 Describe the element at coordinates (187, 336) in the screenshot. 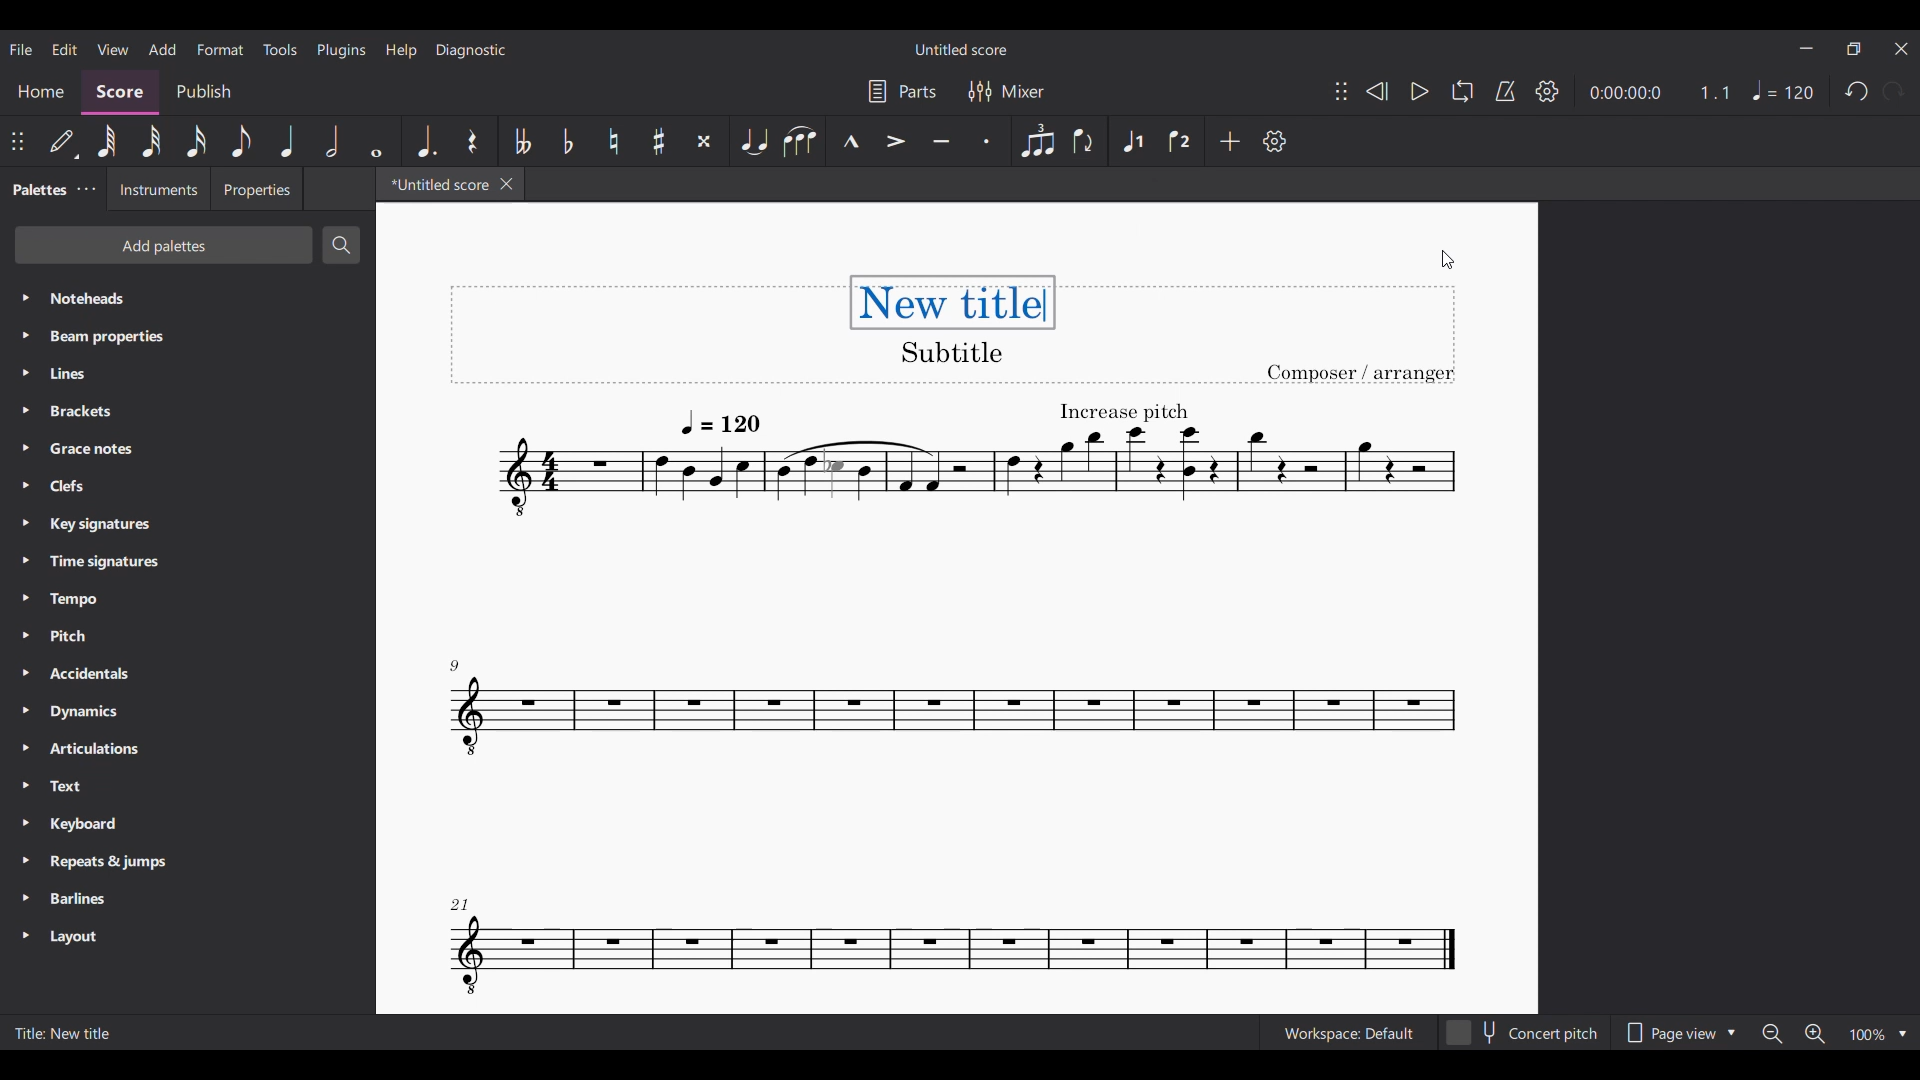

I see `Beam properties` at that location.